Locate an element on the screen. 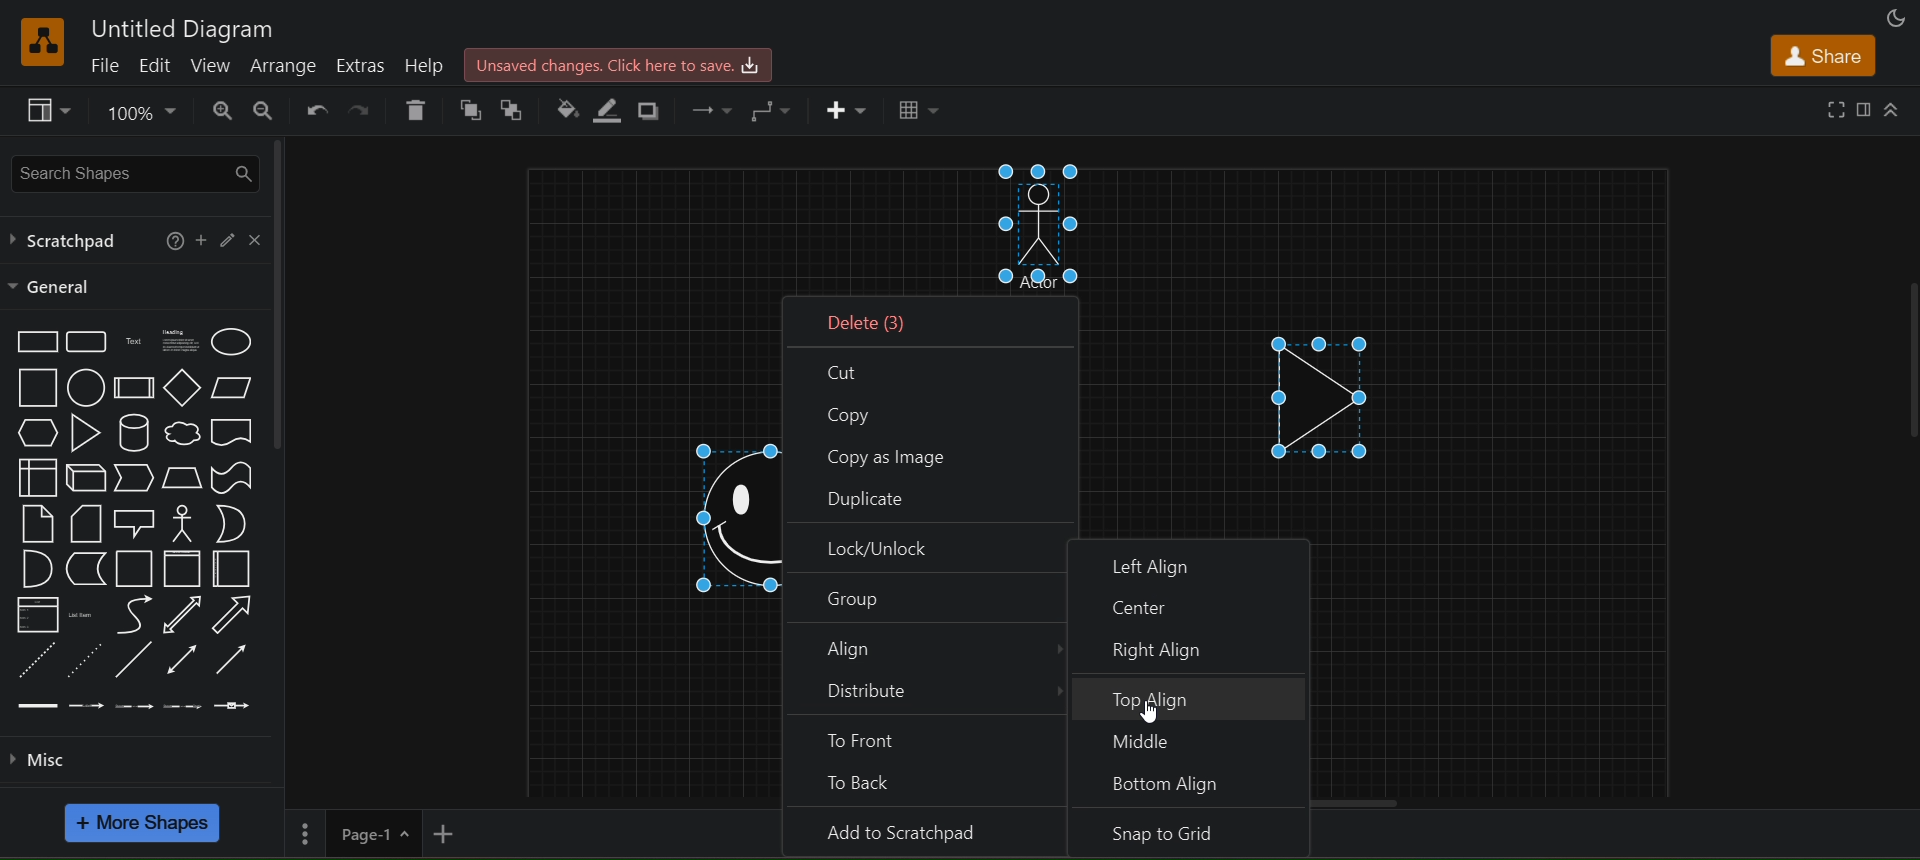 The width and height of the screenshot is (1920, 860). zoom out is located at coordinates (265, 113).